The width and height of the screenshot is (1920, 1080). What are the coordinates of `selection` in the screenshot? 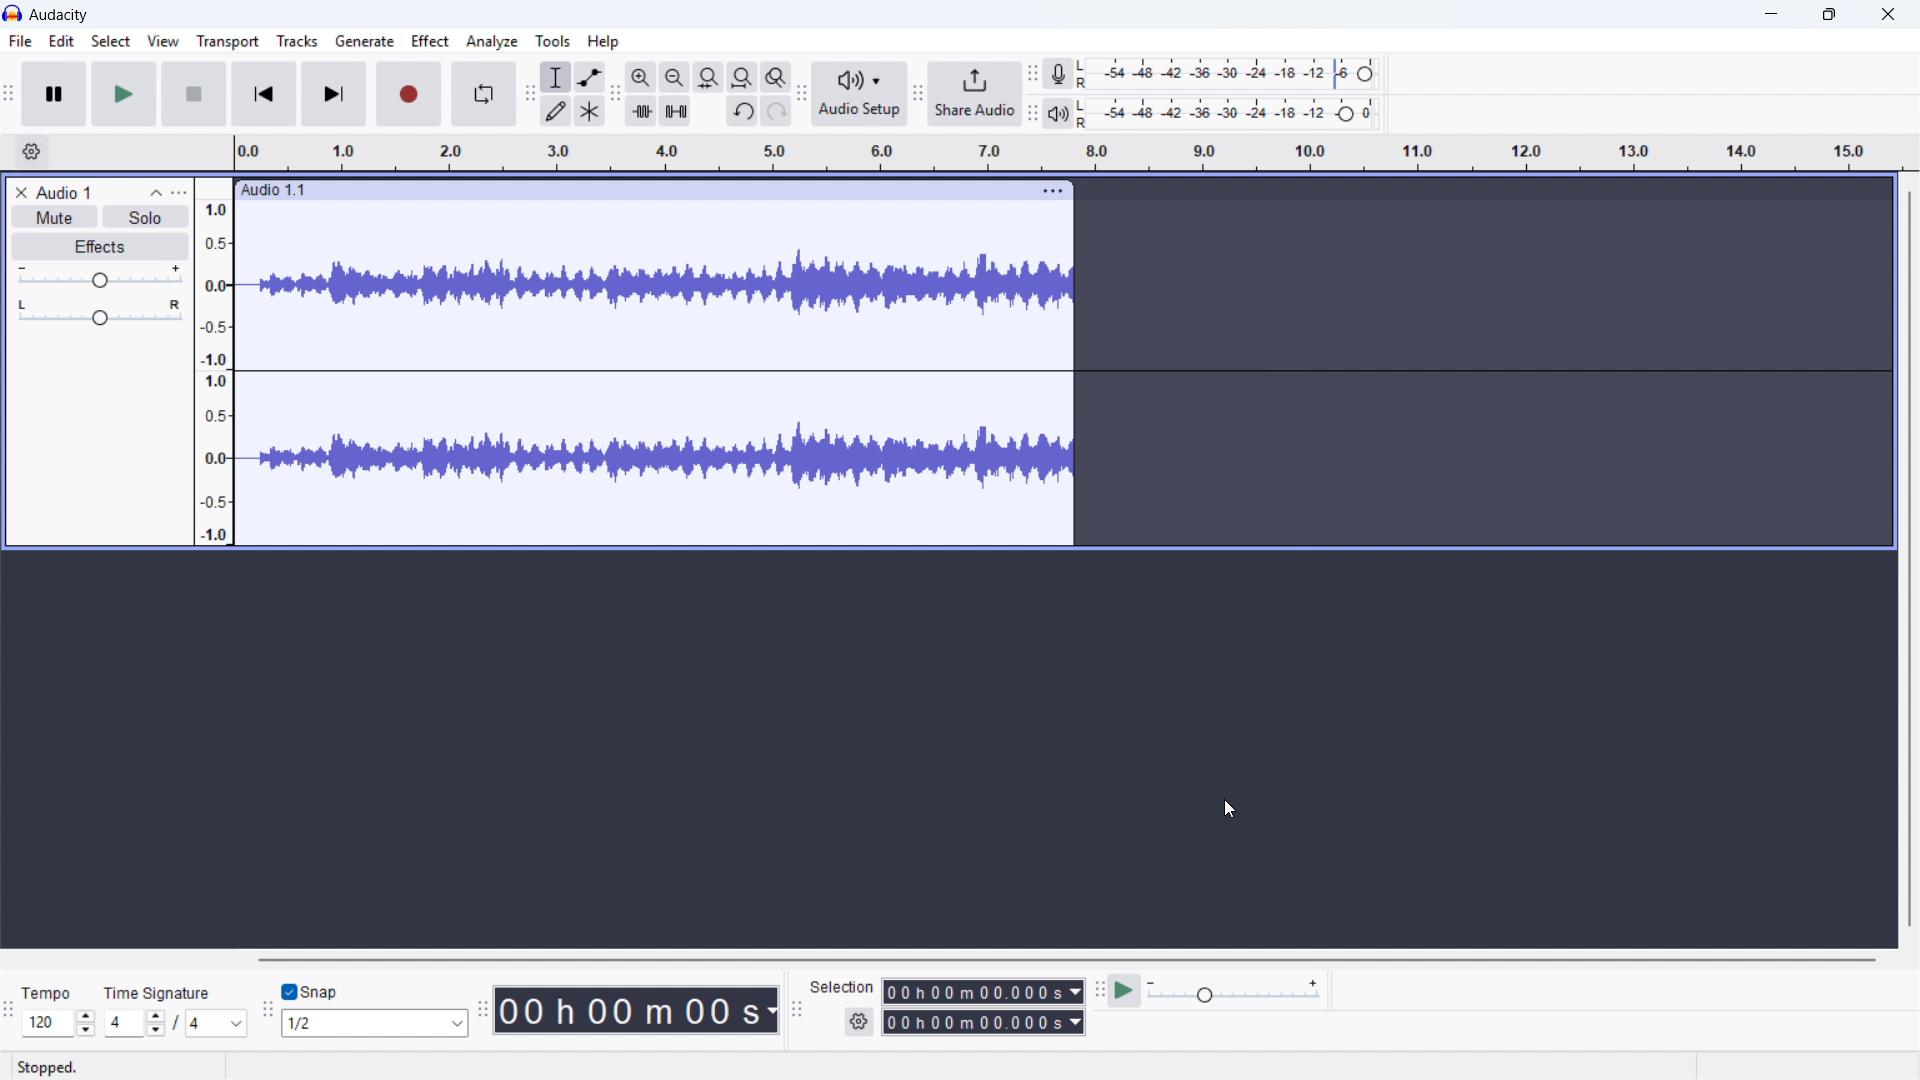 It's located at (842, 987).